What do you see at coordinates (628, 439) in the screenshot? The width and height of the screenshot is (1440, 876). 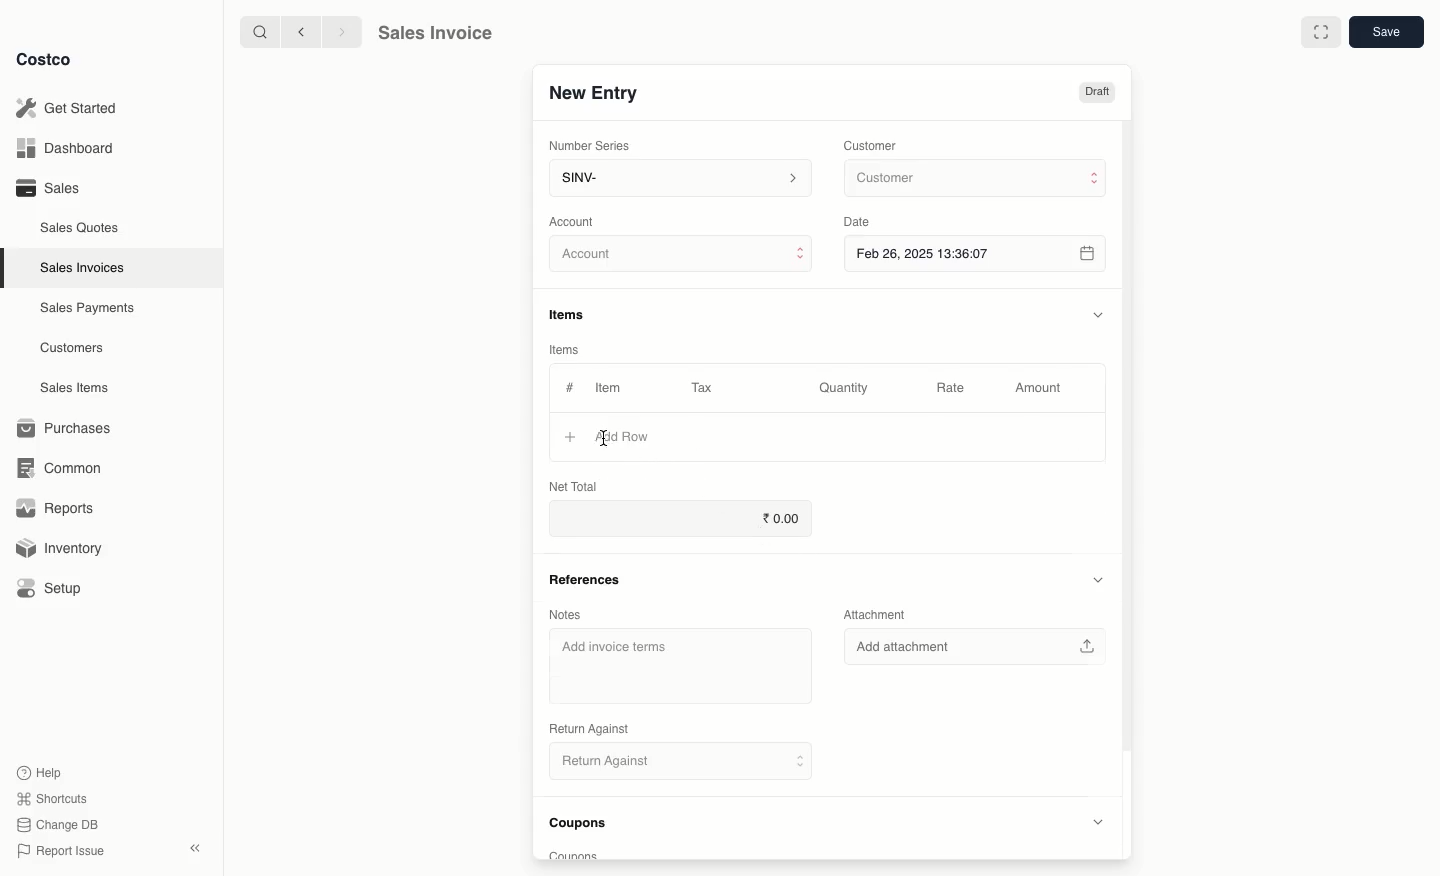 I see `Add Row` at bounding box center [628, 439].